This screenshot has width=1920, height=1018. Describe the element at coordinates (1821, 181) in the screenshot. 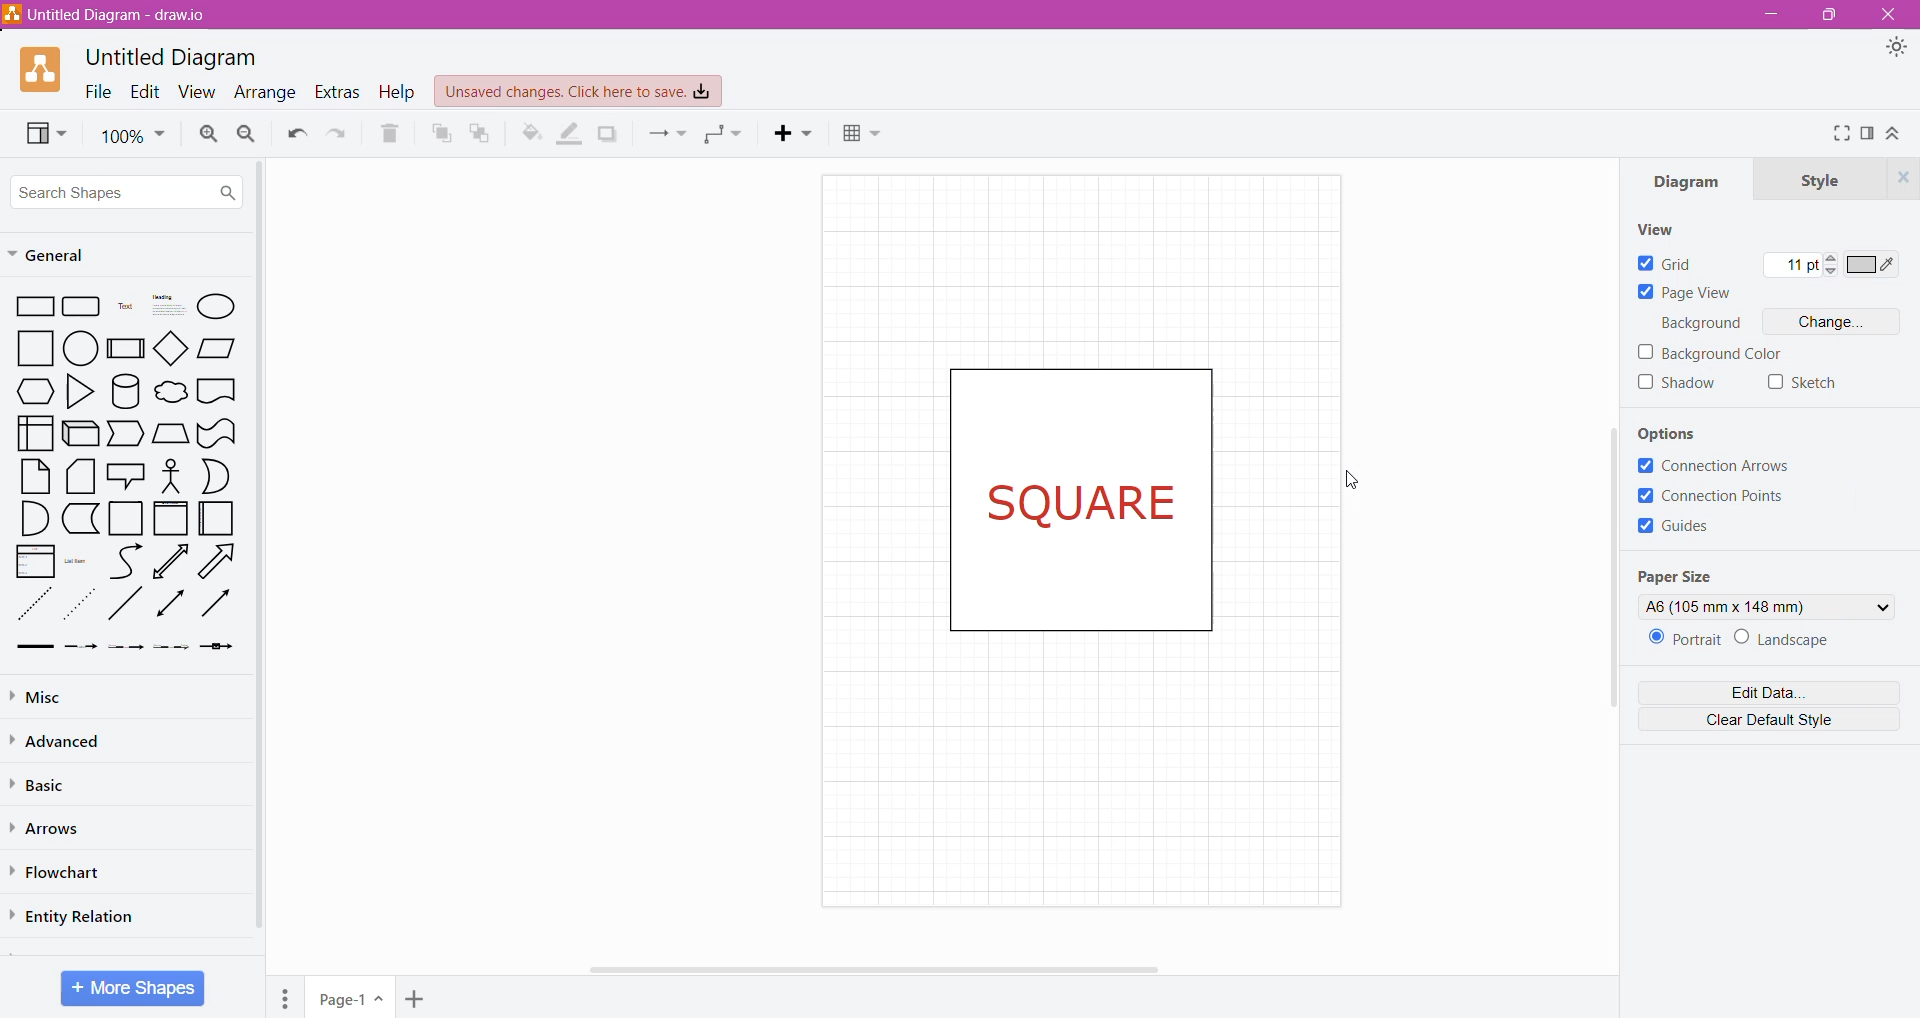

I see `Style` at that location.